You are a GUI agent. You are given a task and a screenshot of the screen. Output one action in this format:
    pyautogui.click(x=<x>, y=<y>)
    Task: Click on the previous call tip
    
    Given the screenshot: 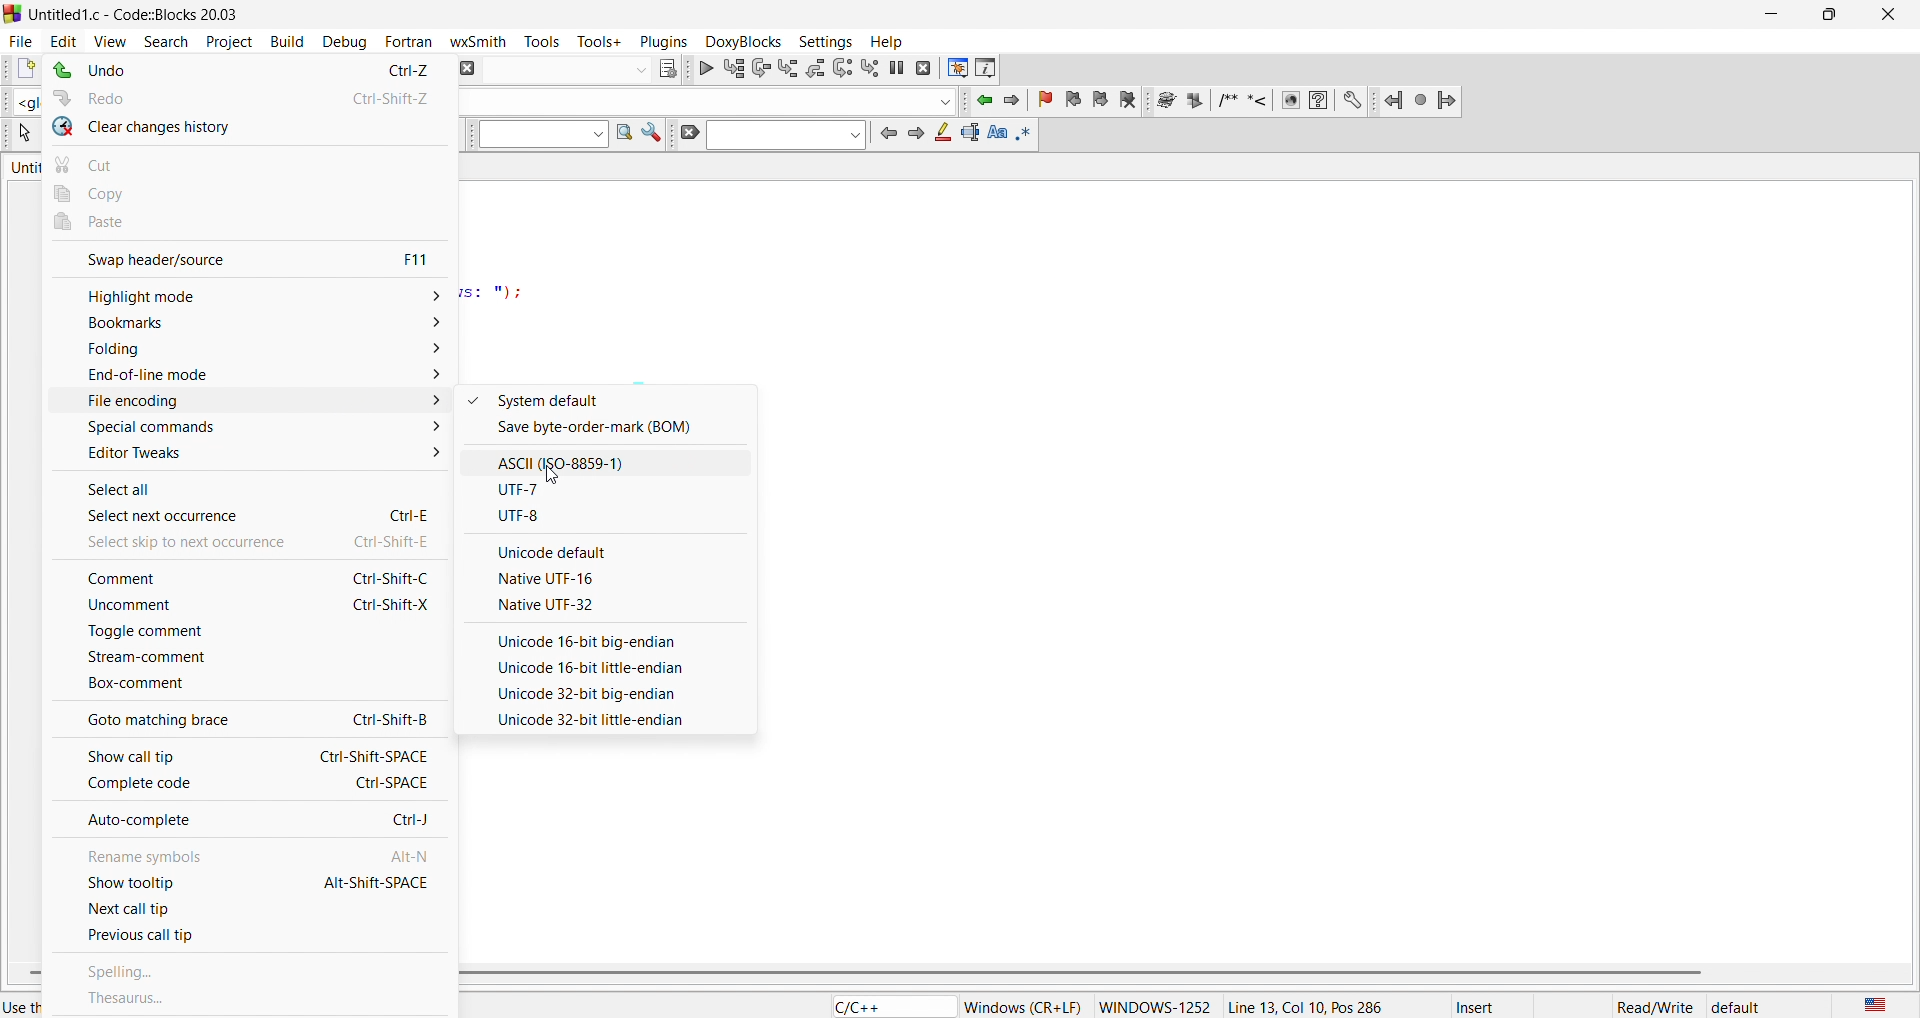 What is the action you would take?
    pyautogui.click(x=250, y=936)
    